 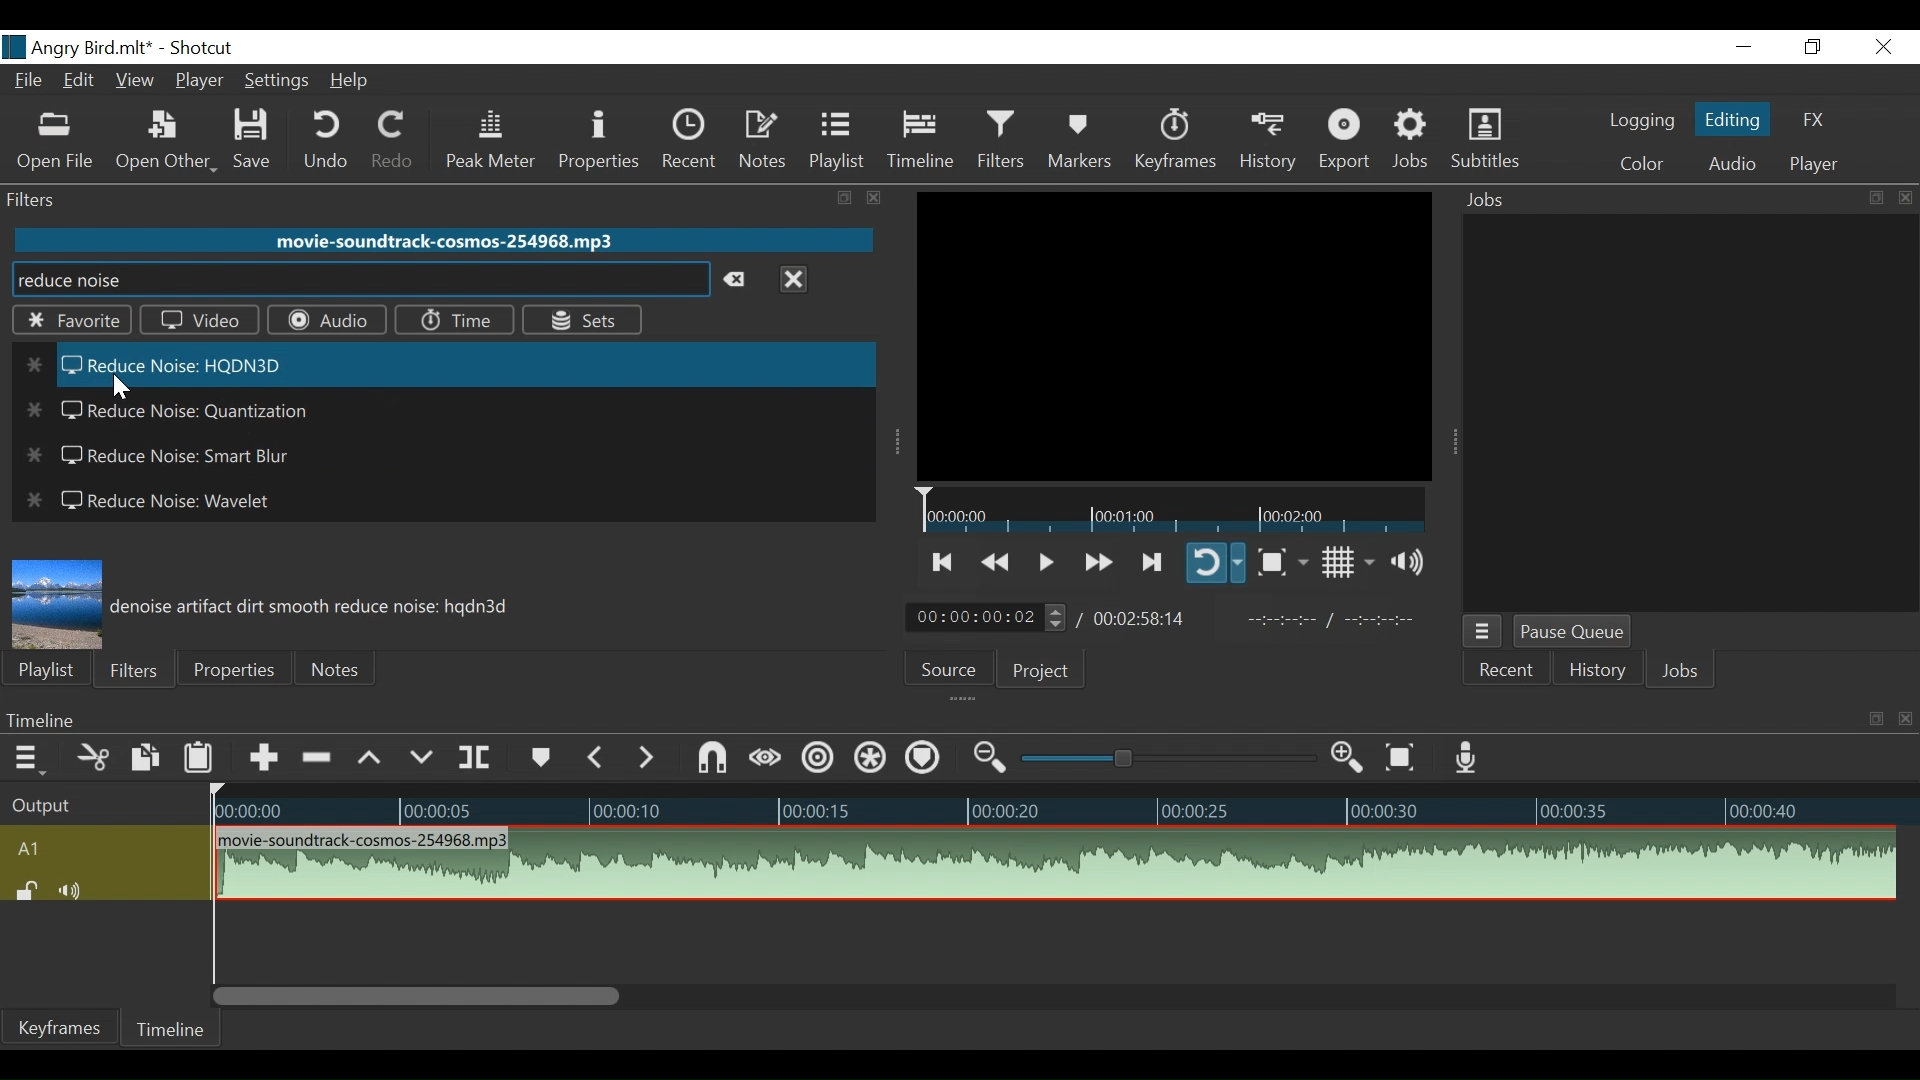 I want to click on Play quickly backward, so click(x=994, y=559).